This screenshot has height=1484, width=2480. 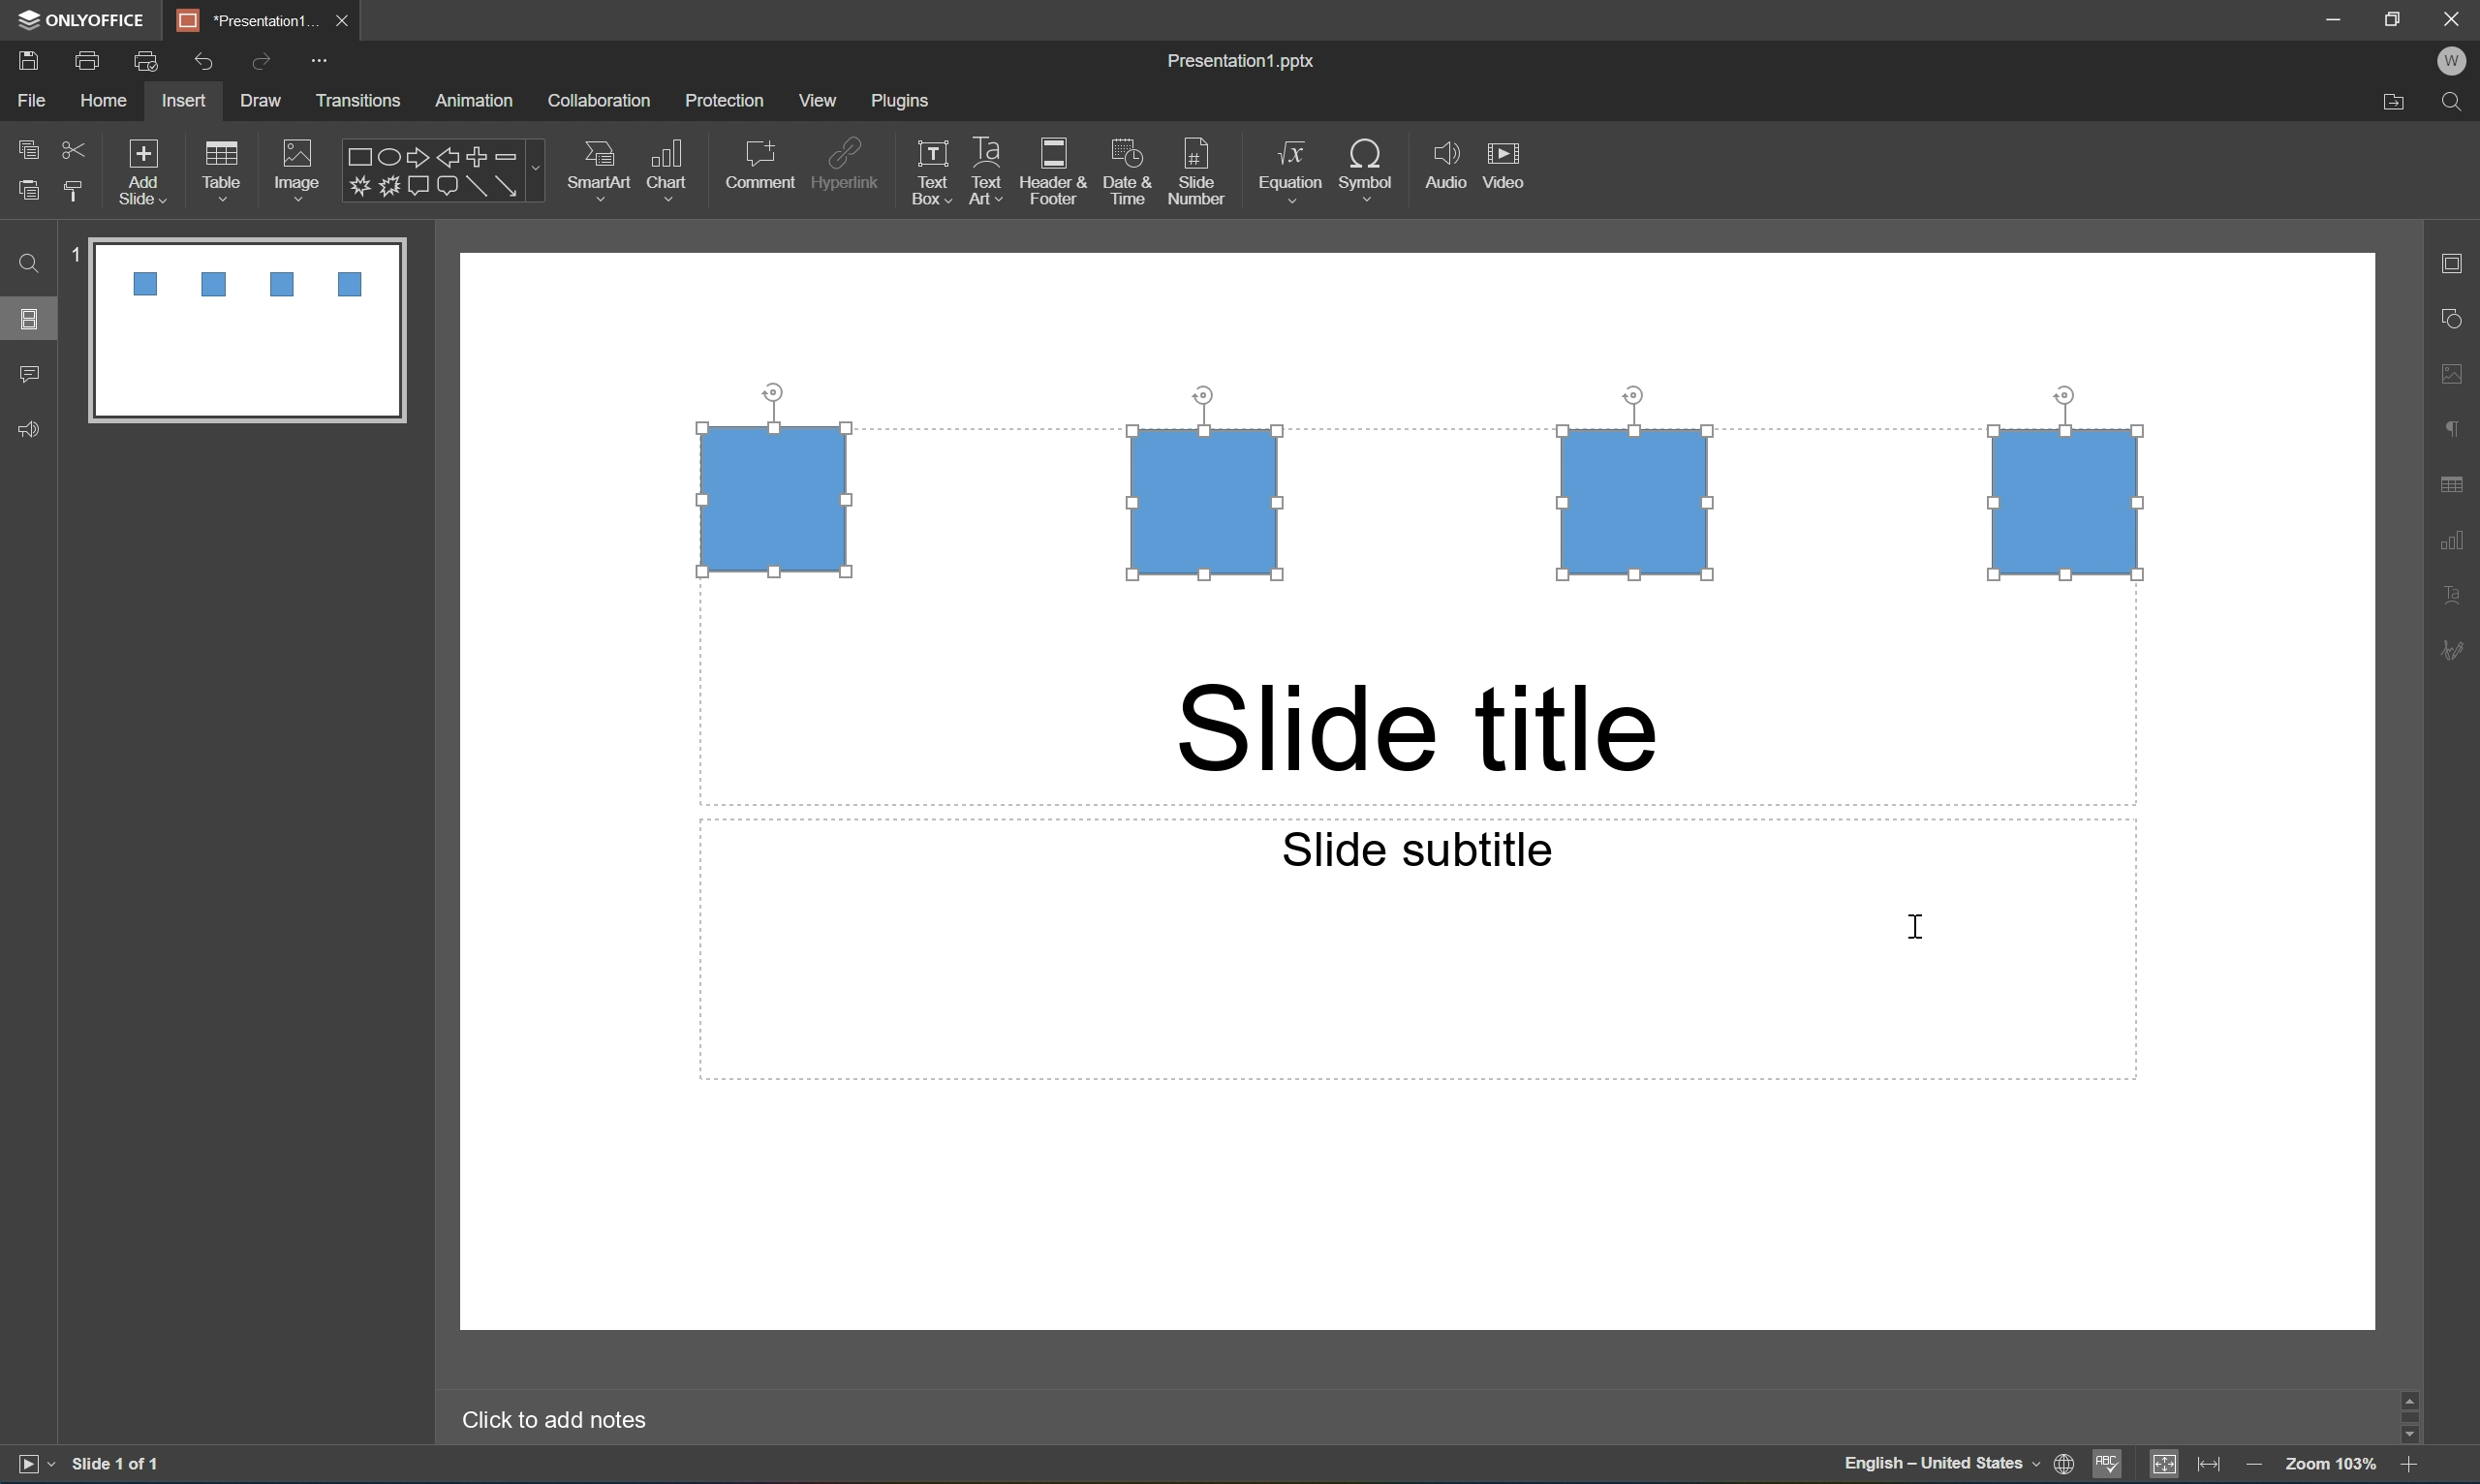 I want to click on customize quick access toolbar, so click(x=319, y=59).